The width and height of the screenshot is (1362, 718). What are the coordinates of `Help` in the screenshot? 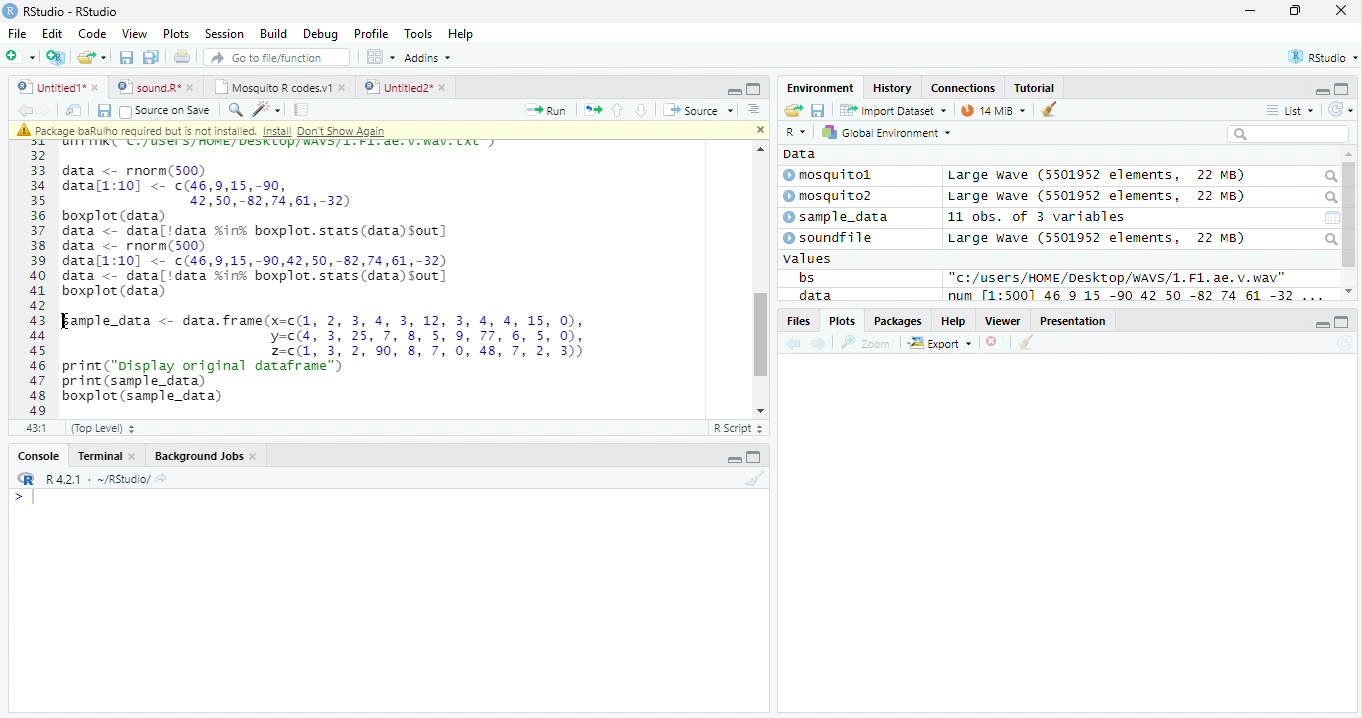 It's located at (463, 34).